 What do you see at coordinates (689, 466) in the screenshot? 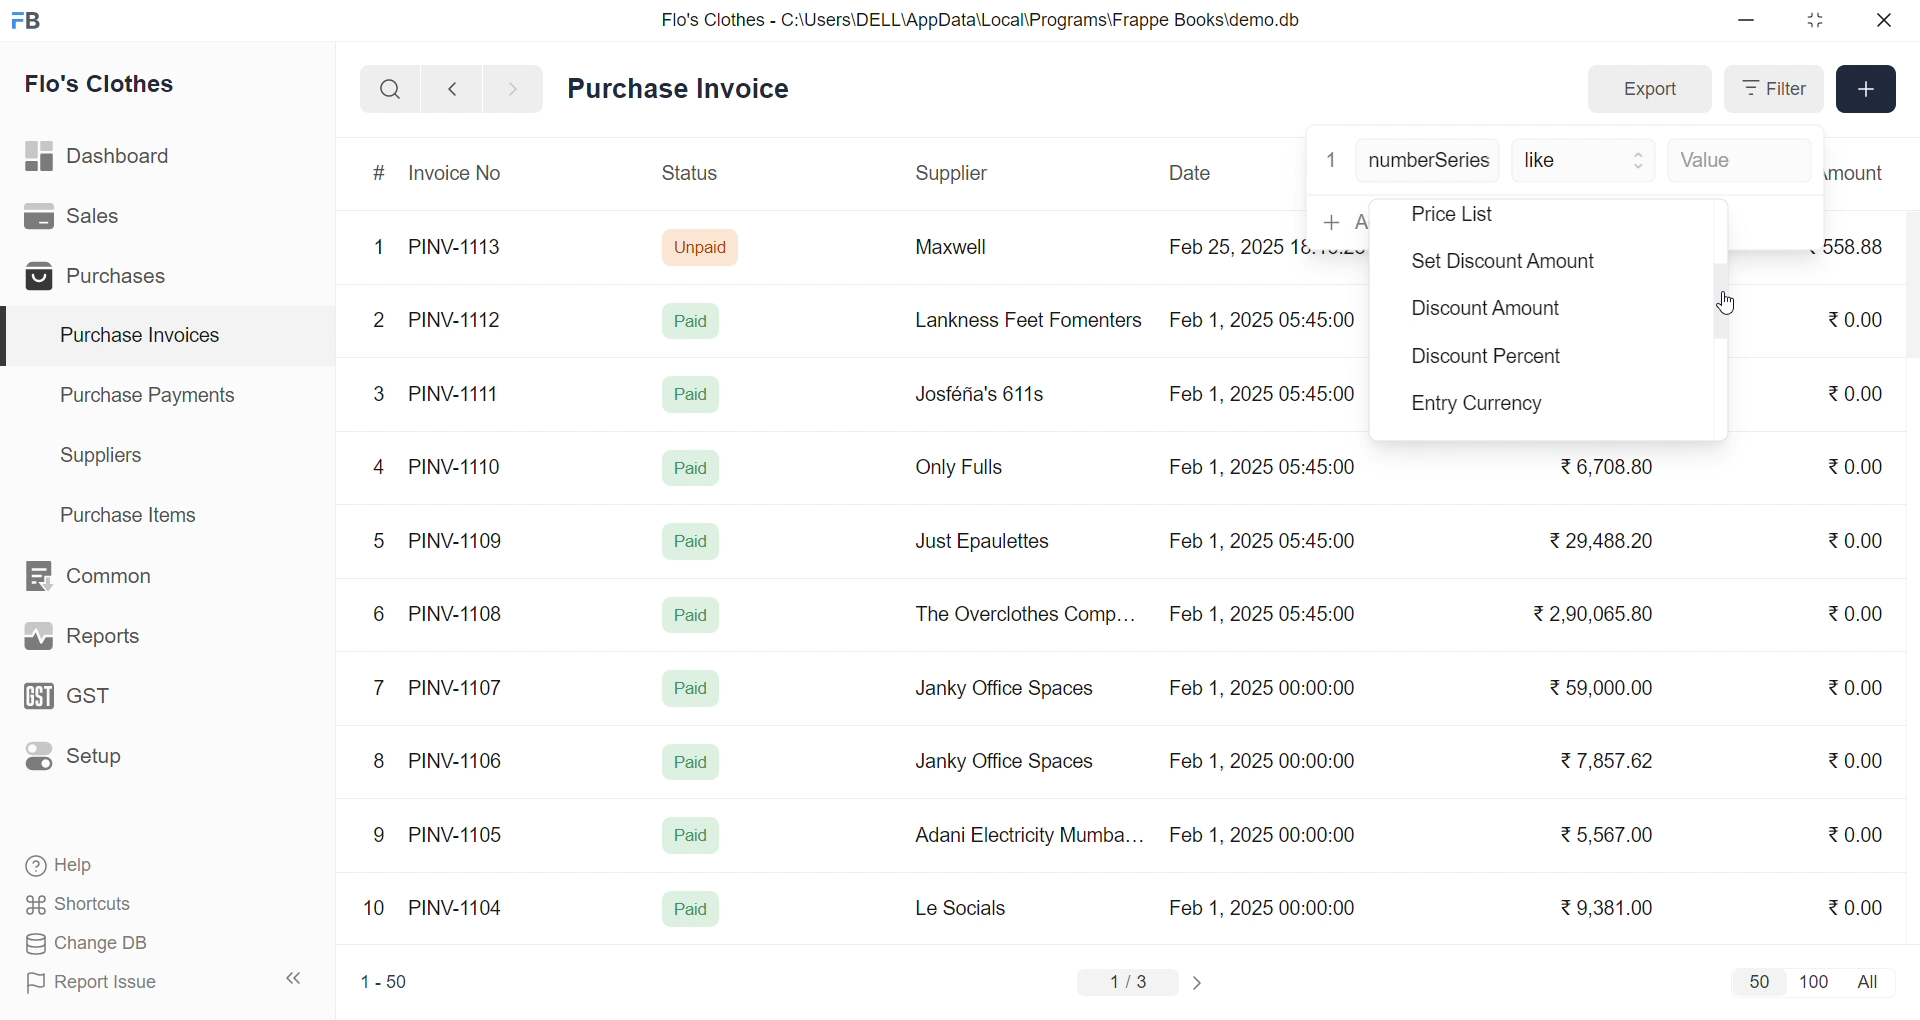
I see `Paid` at bounding box center [689, 466].